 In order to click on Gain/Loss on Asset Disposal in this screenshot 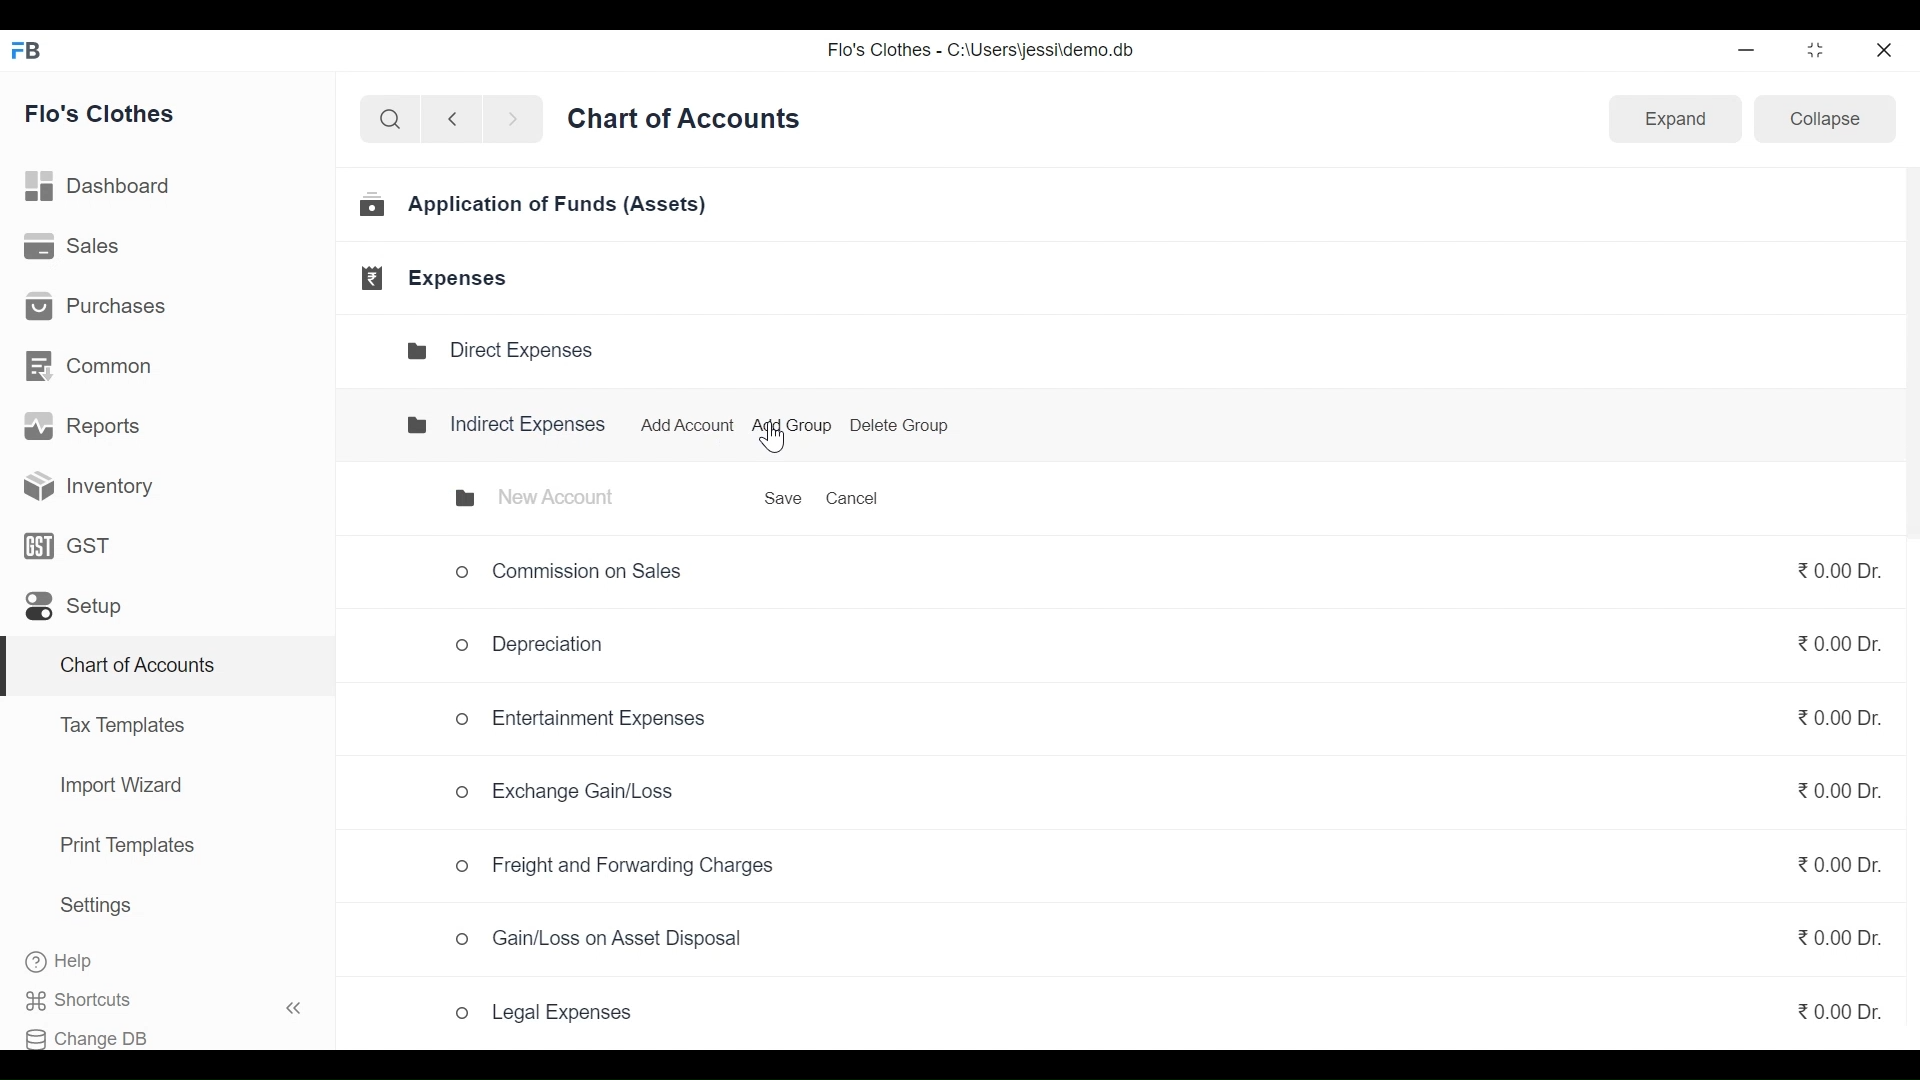, I will do `click(599, 943)`.